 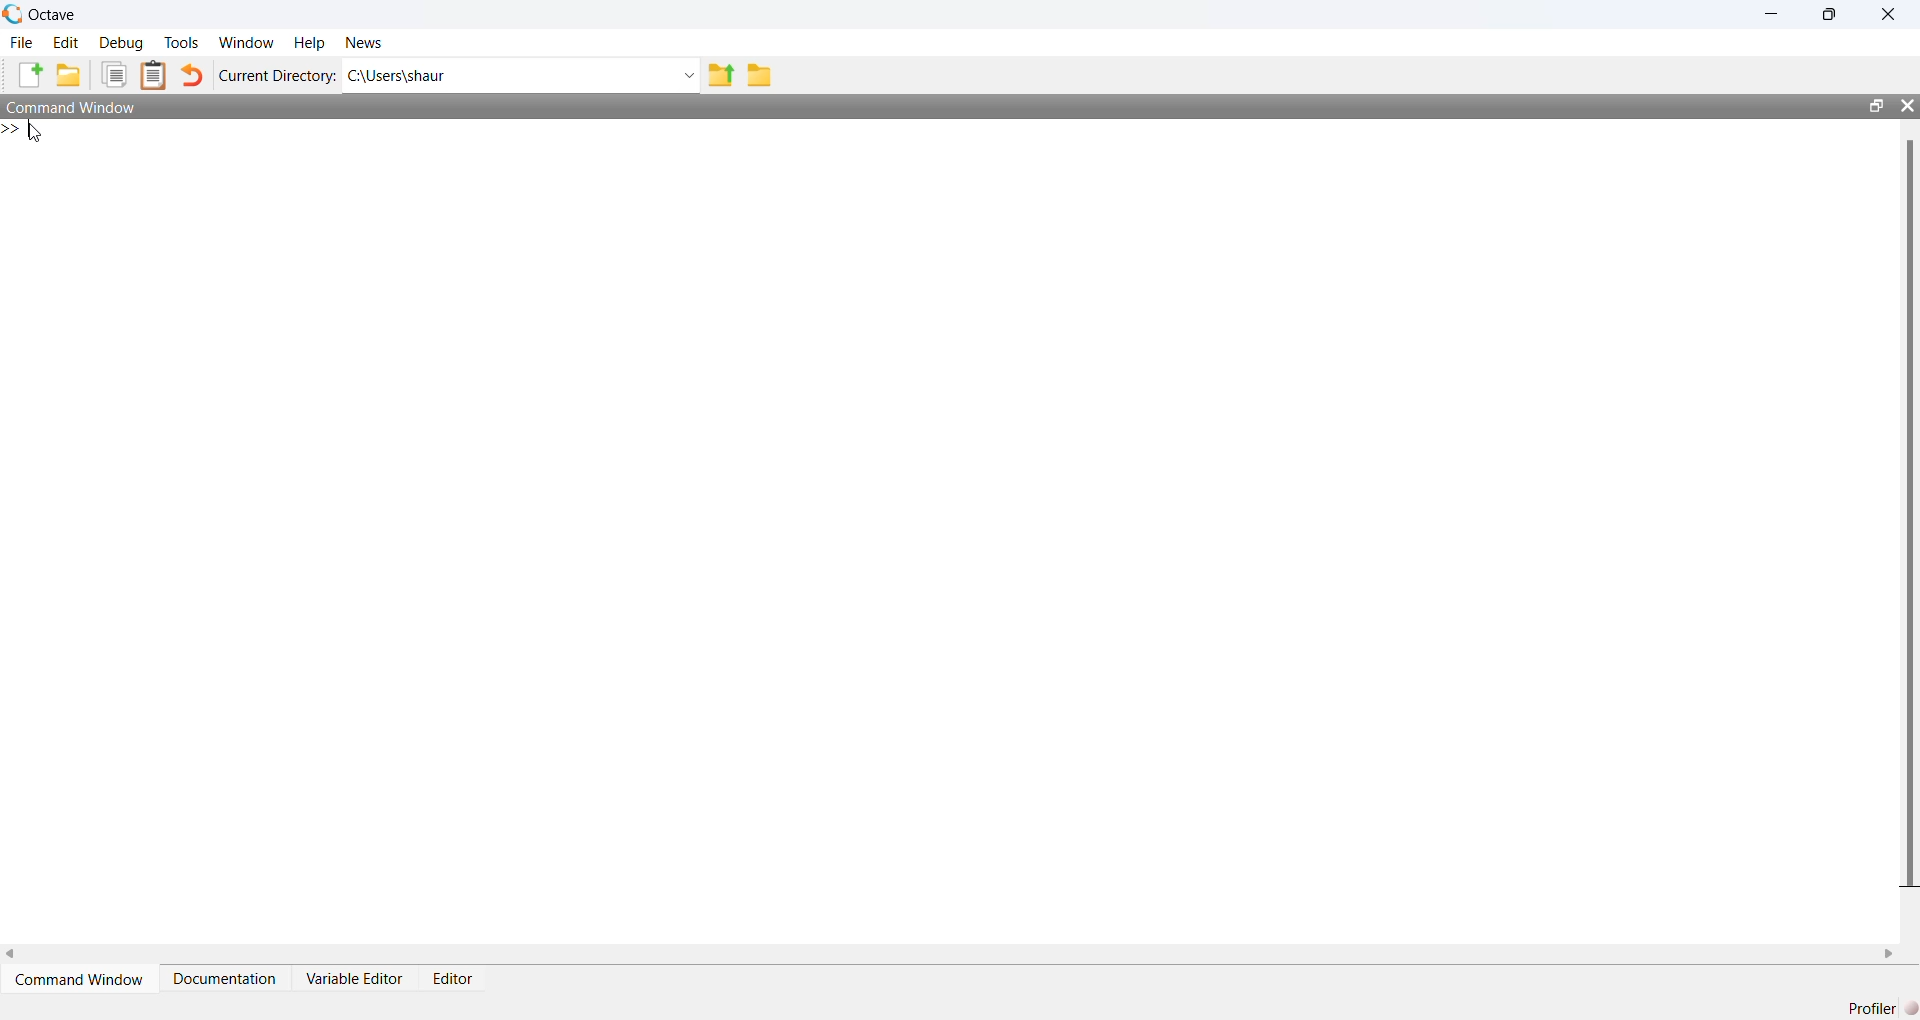 What do you see at coordinates (68, 74) in the screenshot?
I see `add folder ` at bounding box center [68, 74].